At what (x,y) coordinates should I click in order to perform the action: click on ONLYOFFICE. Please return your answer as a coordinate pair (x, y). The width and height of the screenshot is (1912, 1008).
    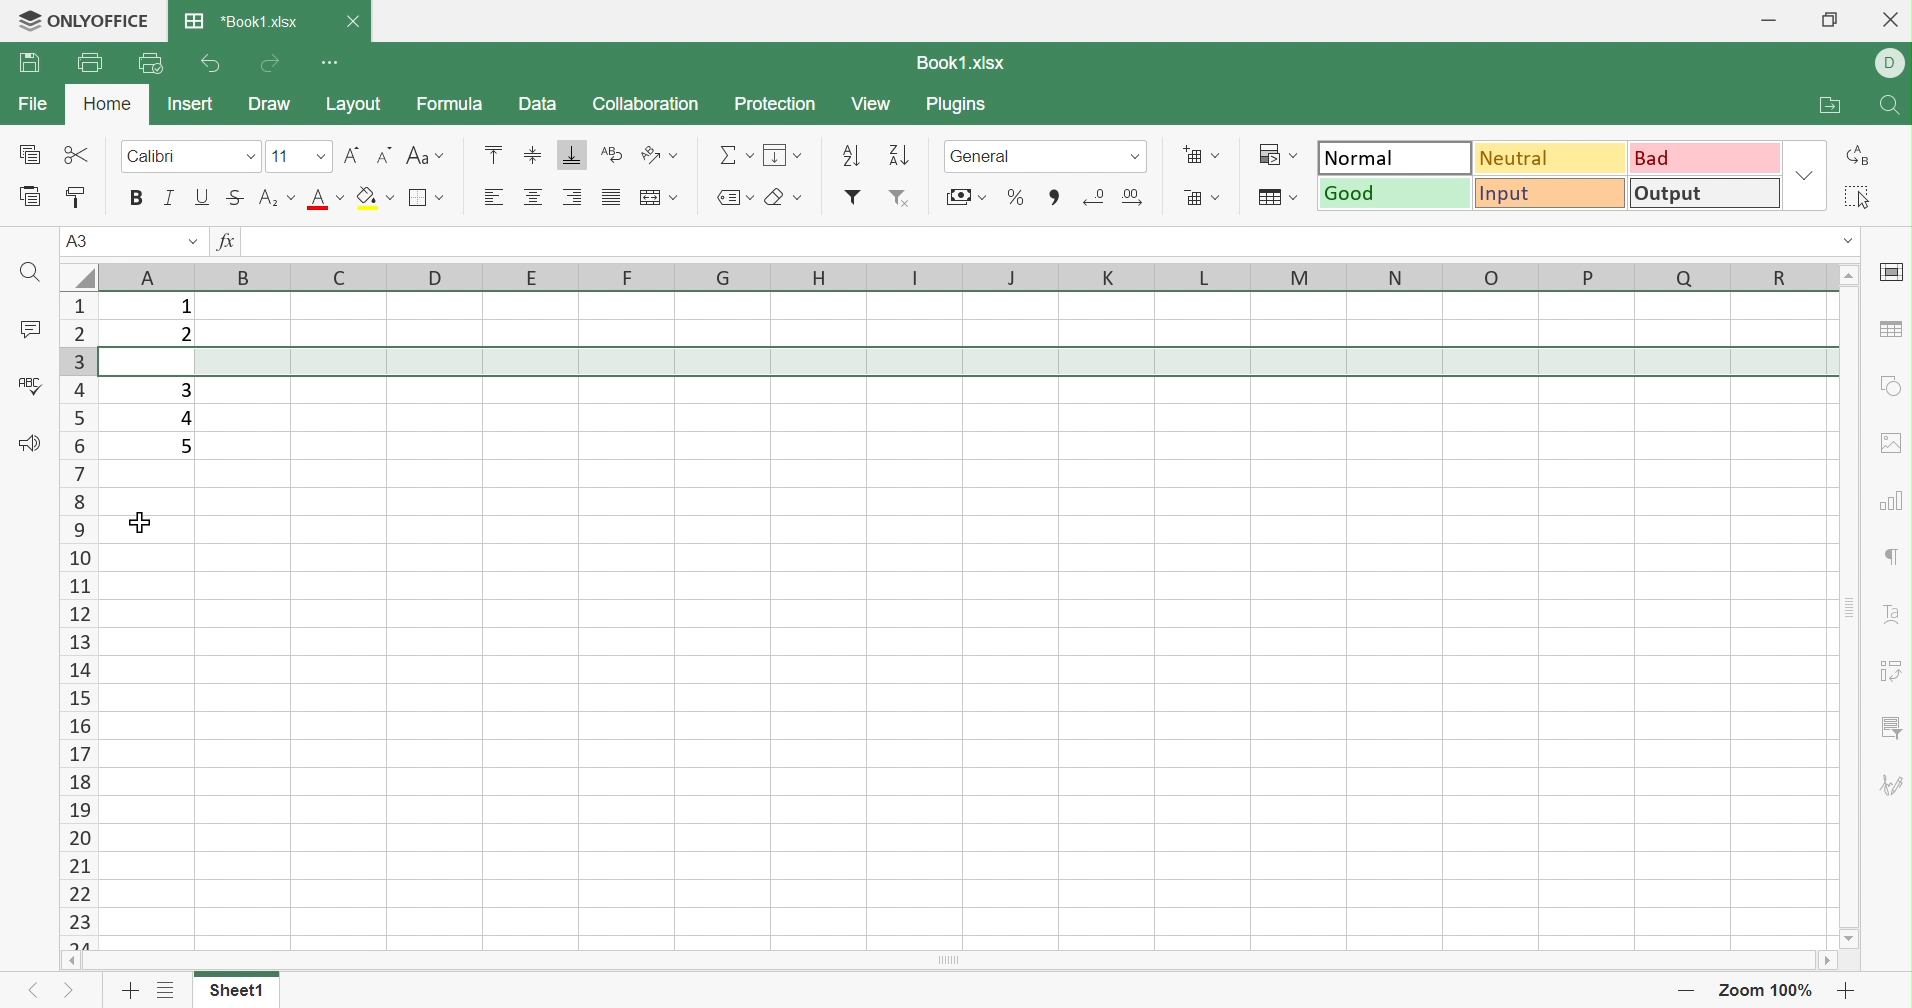
    Looking at the image, I should click on (81, 18).